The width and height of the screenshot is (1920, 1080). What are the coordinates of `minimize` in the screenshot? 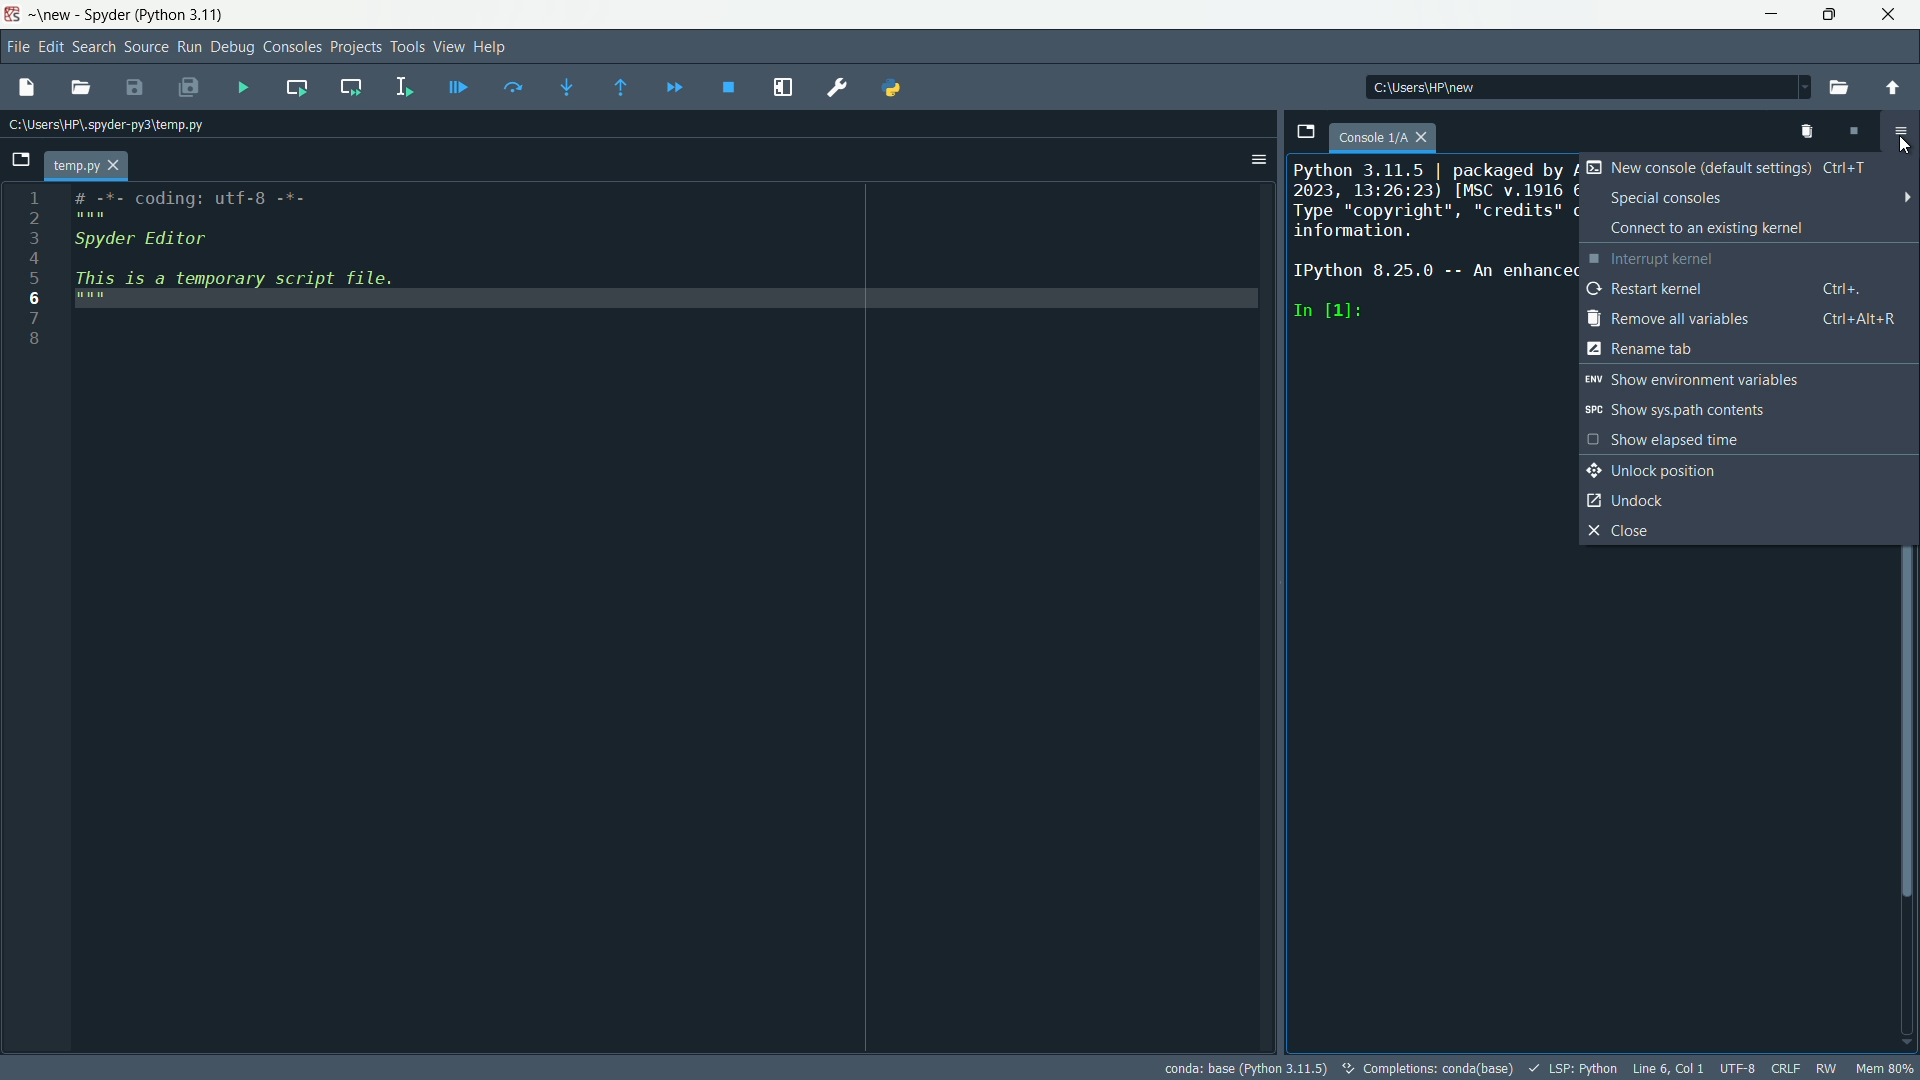 It's located at (1773, 14).